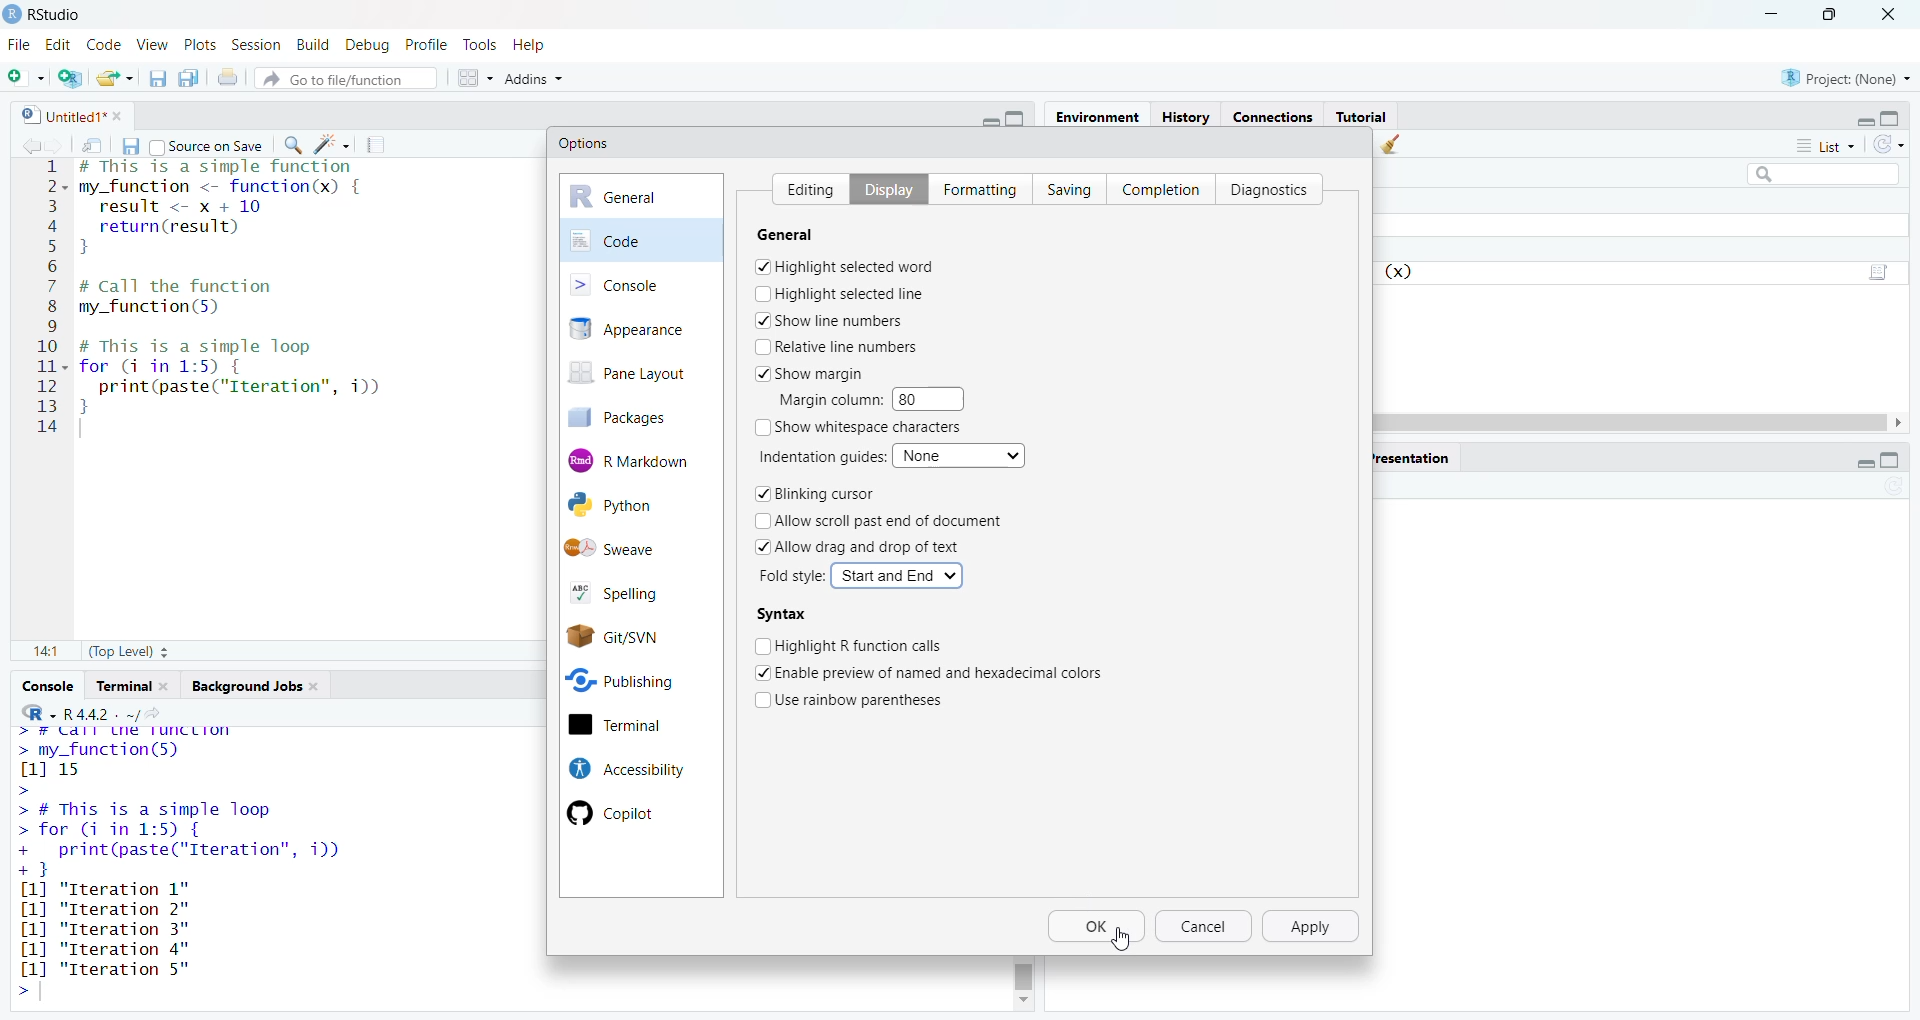 Image resolution: width=1920 pixels, height=1020 pixels. What do you see at coordinates (585, 143) in the screenshot?
I see `Options` at bounding box center [585, 143].